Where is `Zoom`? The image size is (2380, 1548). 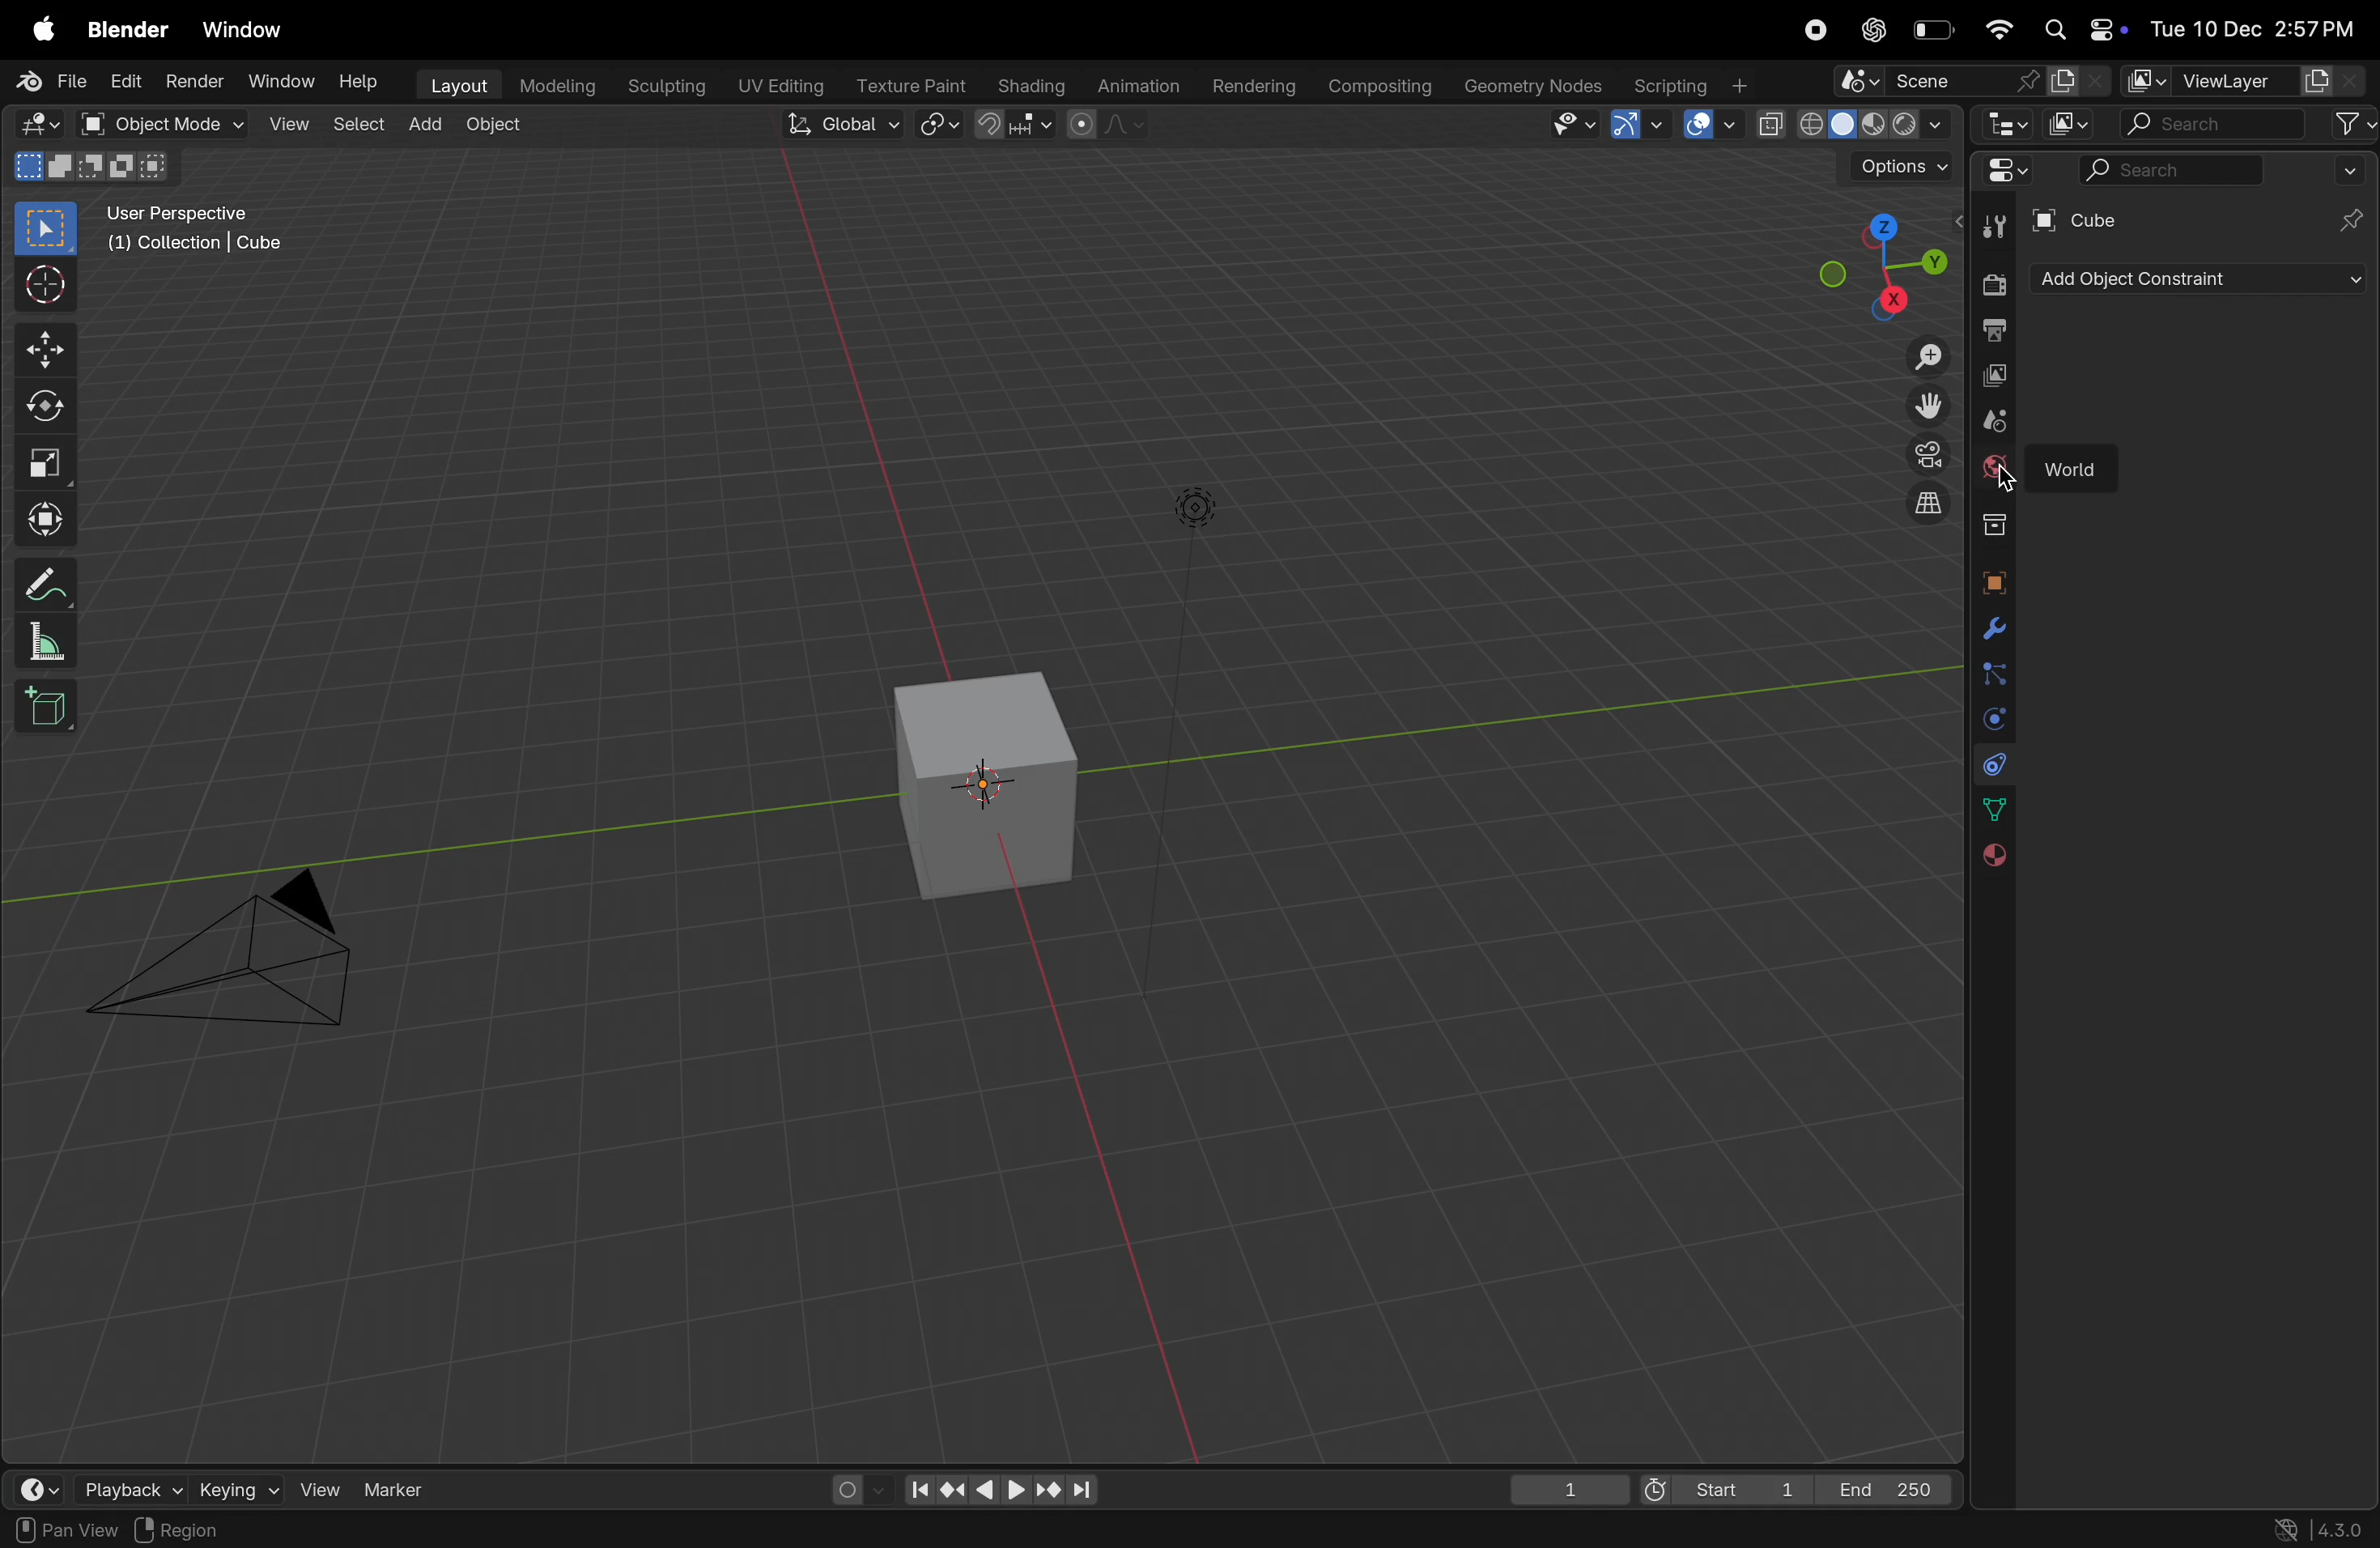
Zoom is located at coordinates (1924, 359).